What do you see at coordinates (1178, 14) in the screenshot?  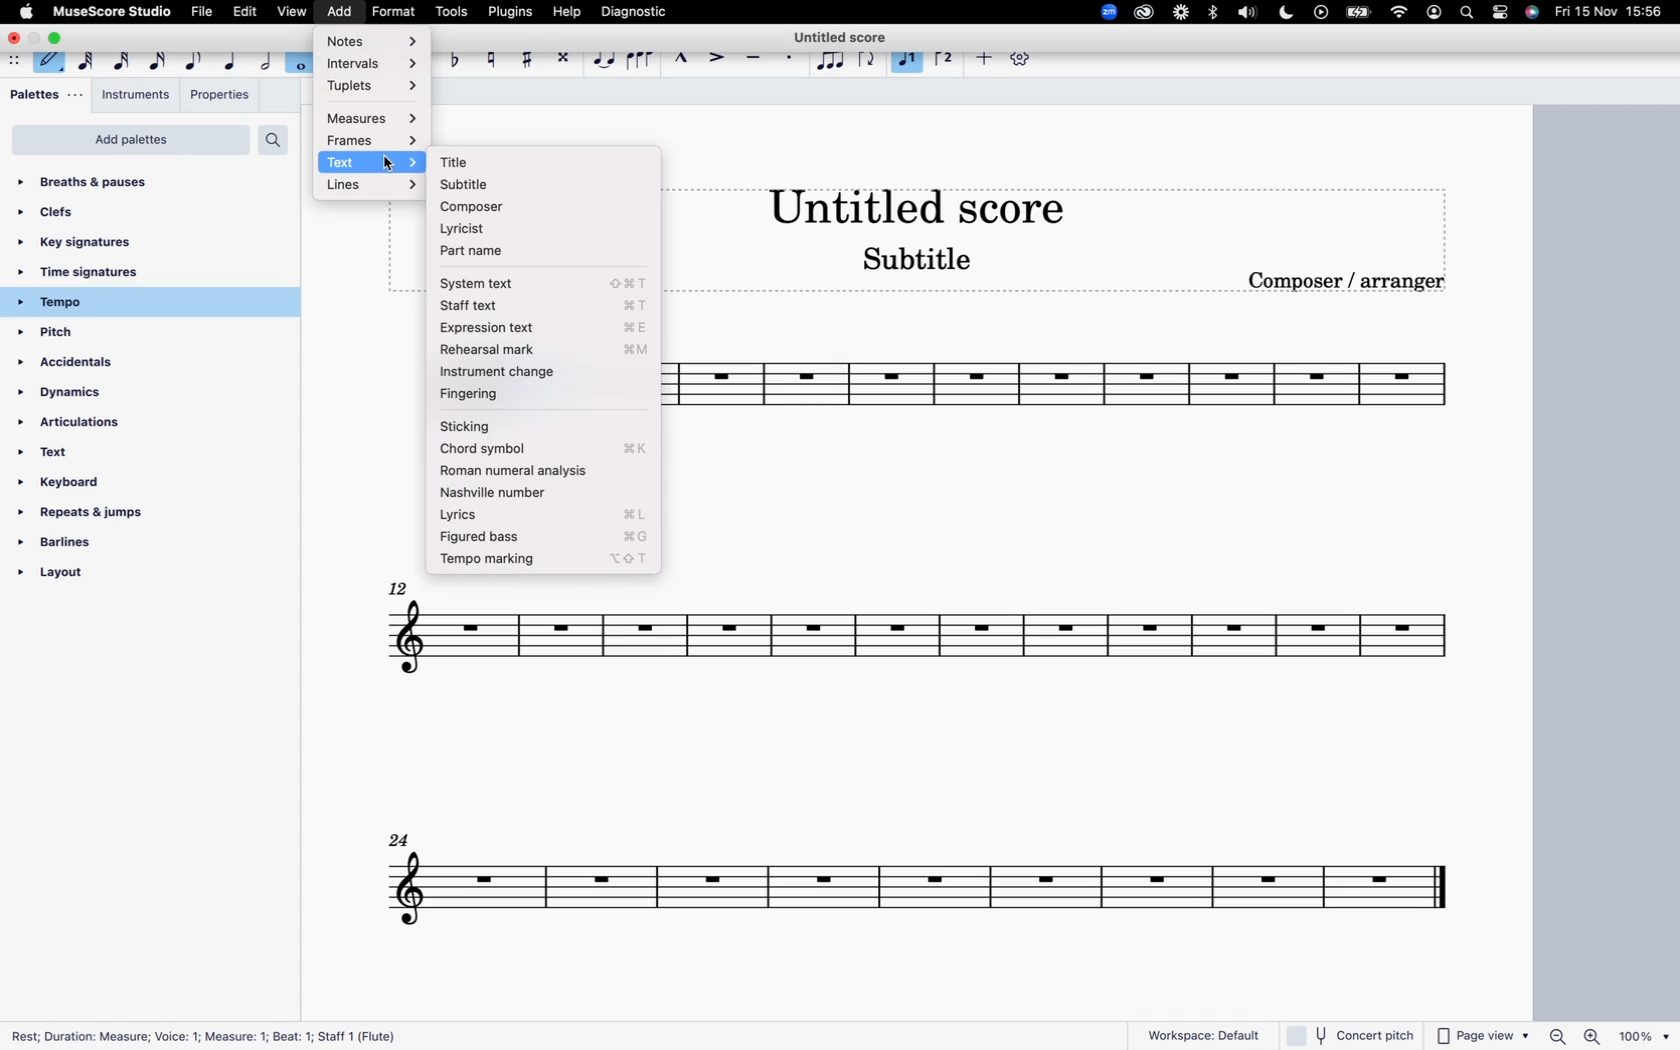 I see `loom` at bounding box center [1178, 14].